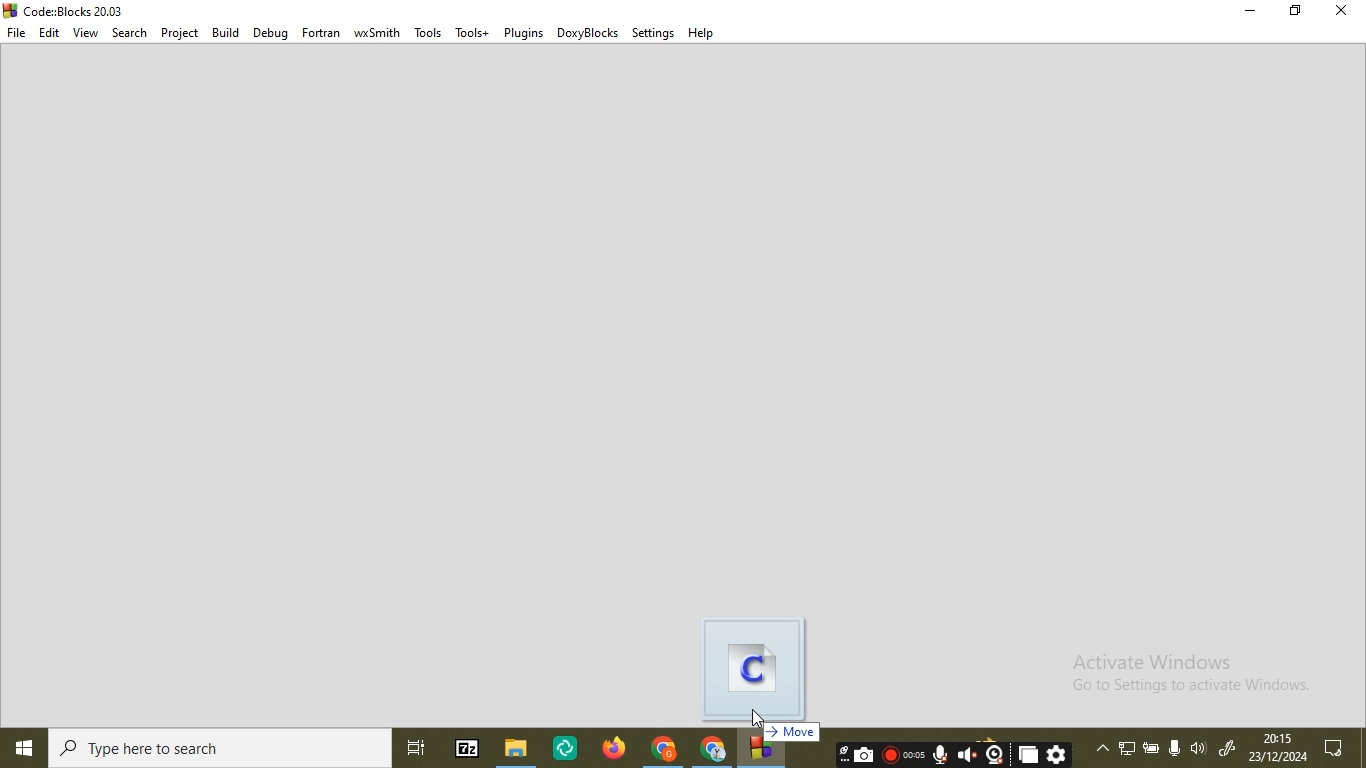 This screenshot has width=1366, height=768. What do you see at coordinates (1341, 11) in the screenshot?
I see `close` at bounding box center [1341, 11].